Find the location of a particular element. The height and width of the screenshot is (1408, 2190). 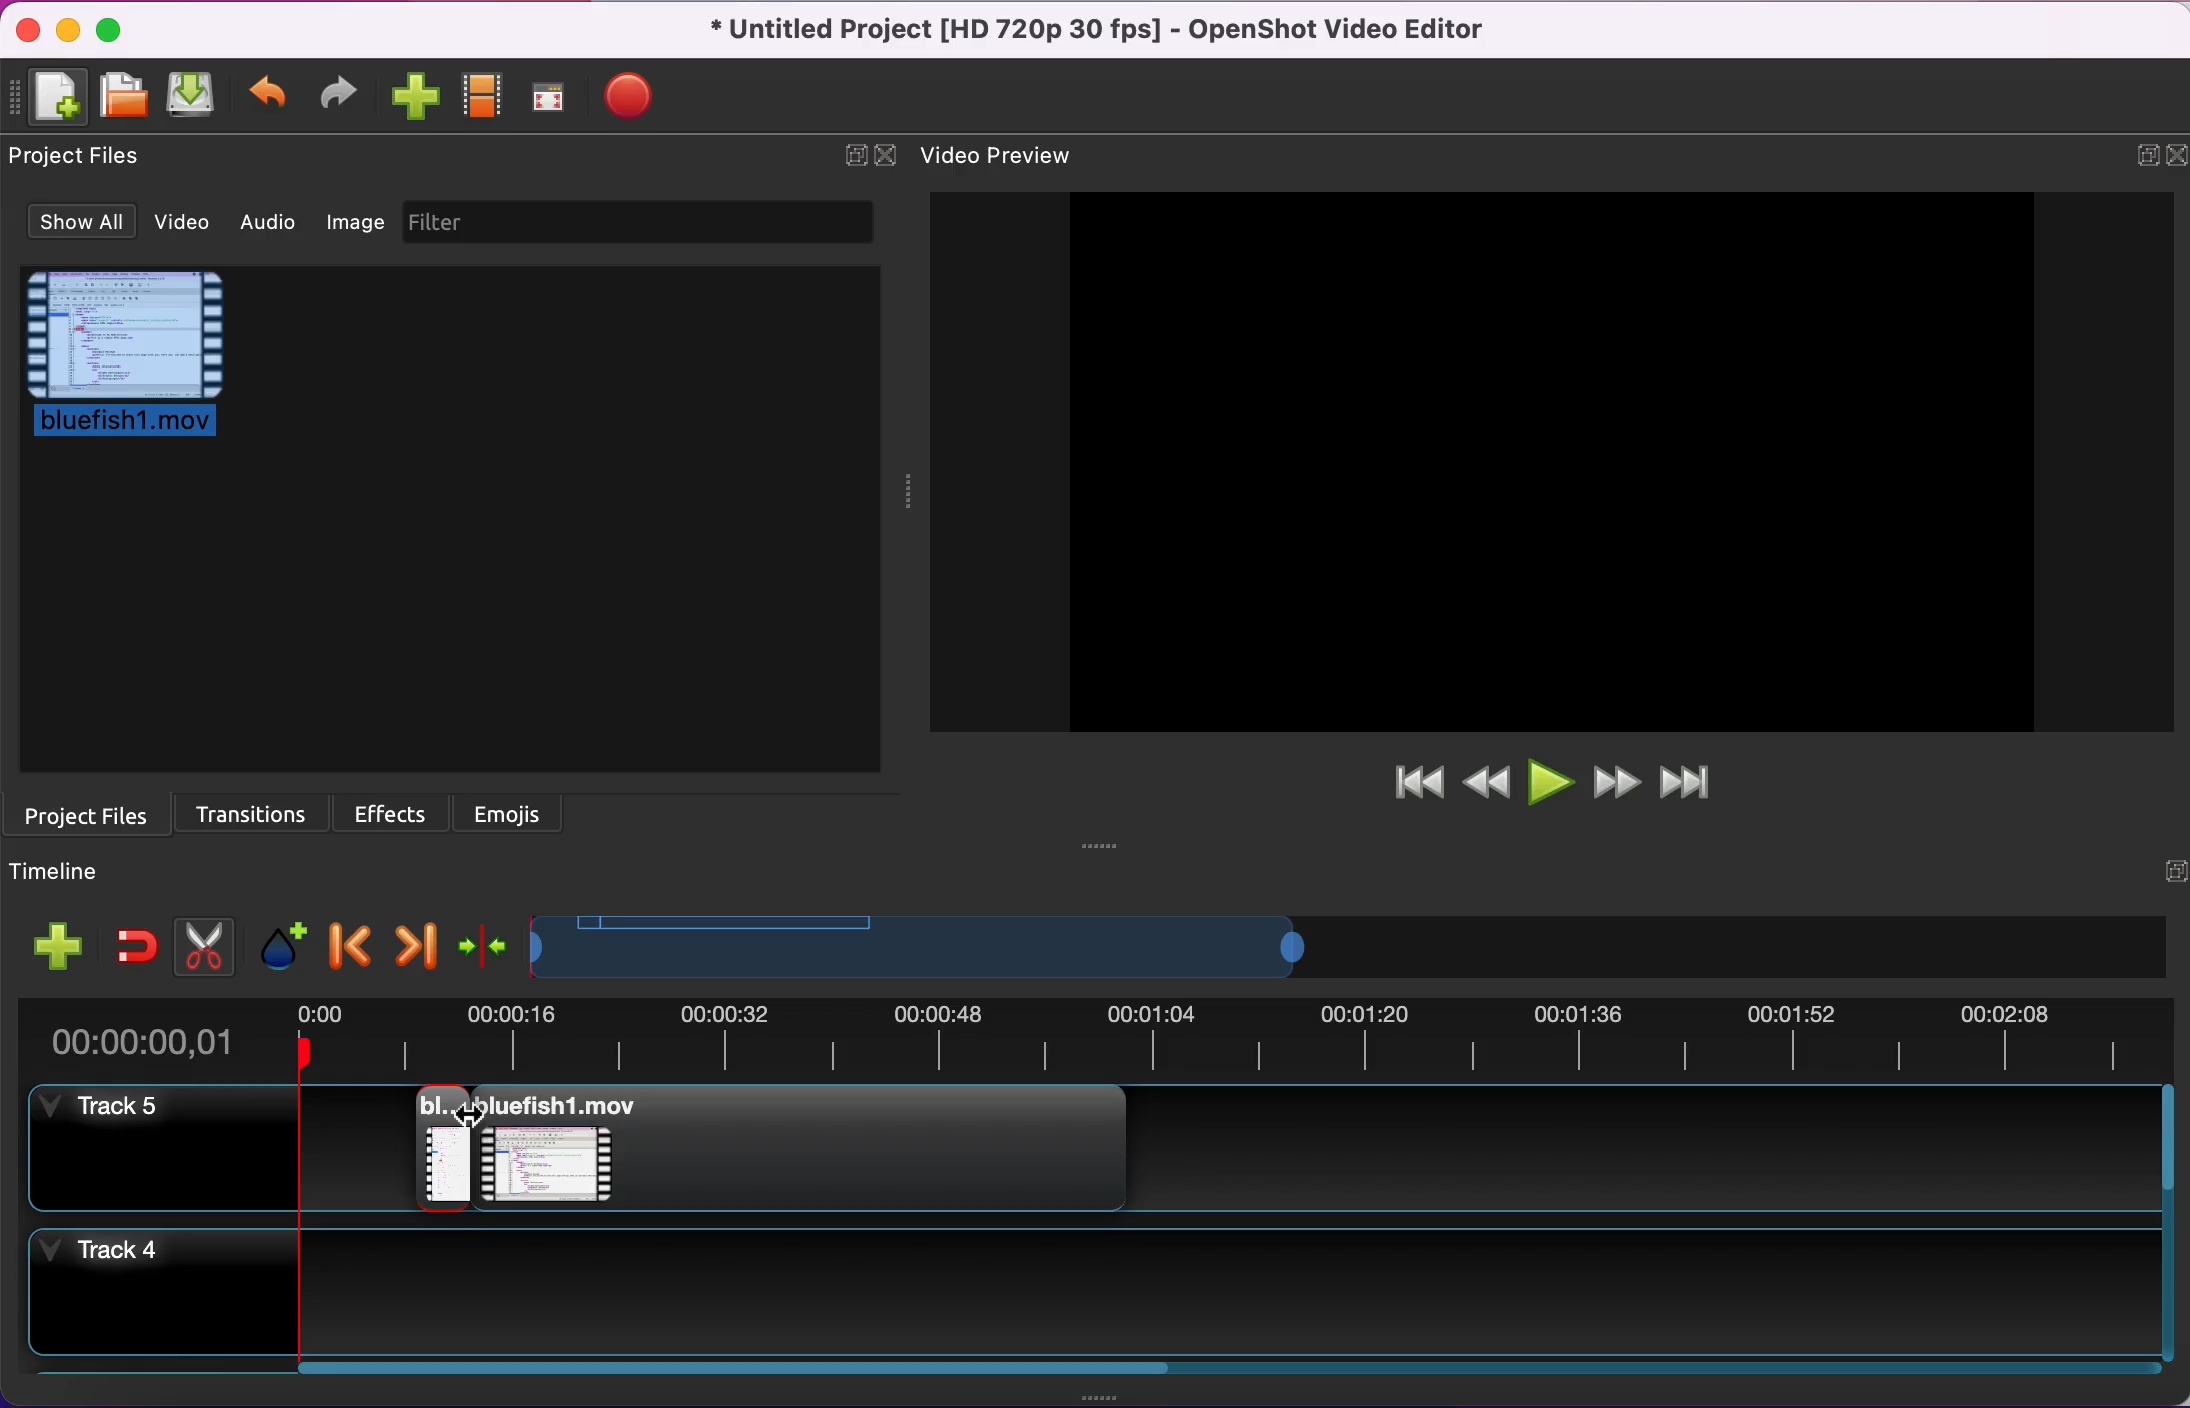

undo is located at coordinates (270, 98).